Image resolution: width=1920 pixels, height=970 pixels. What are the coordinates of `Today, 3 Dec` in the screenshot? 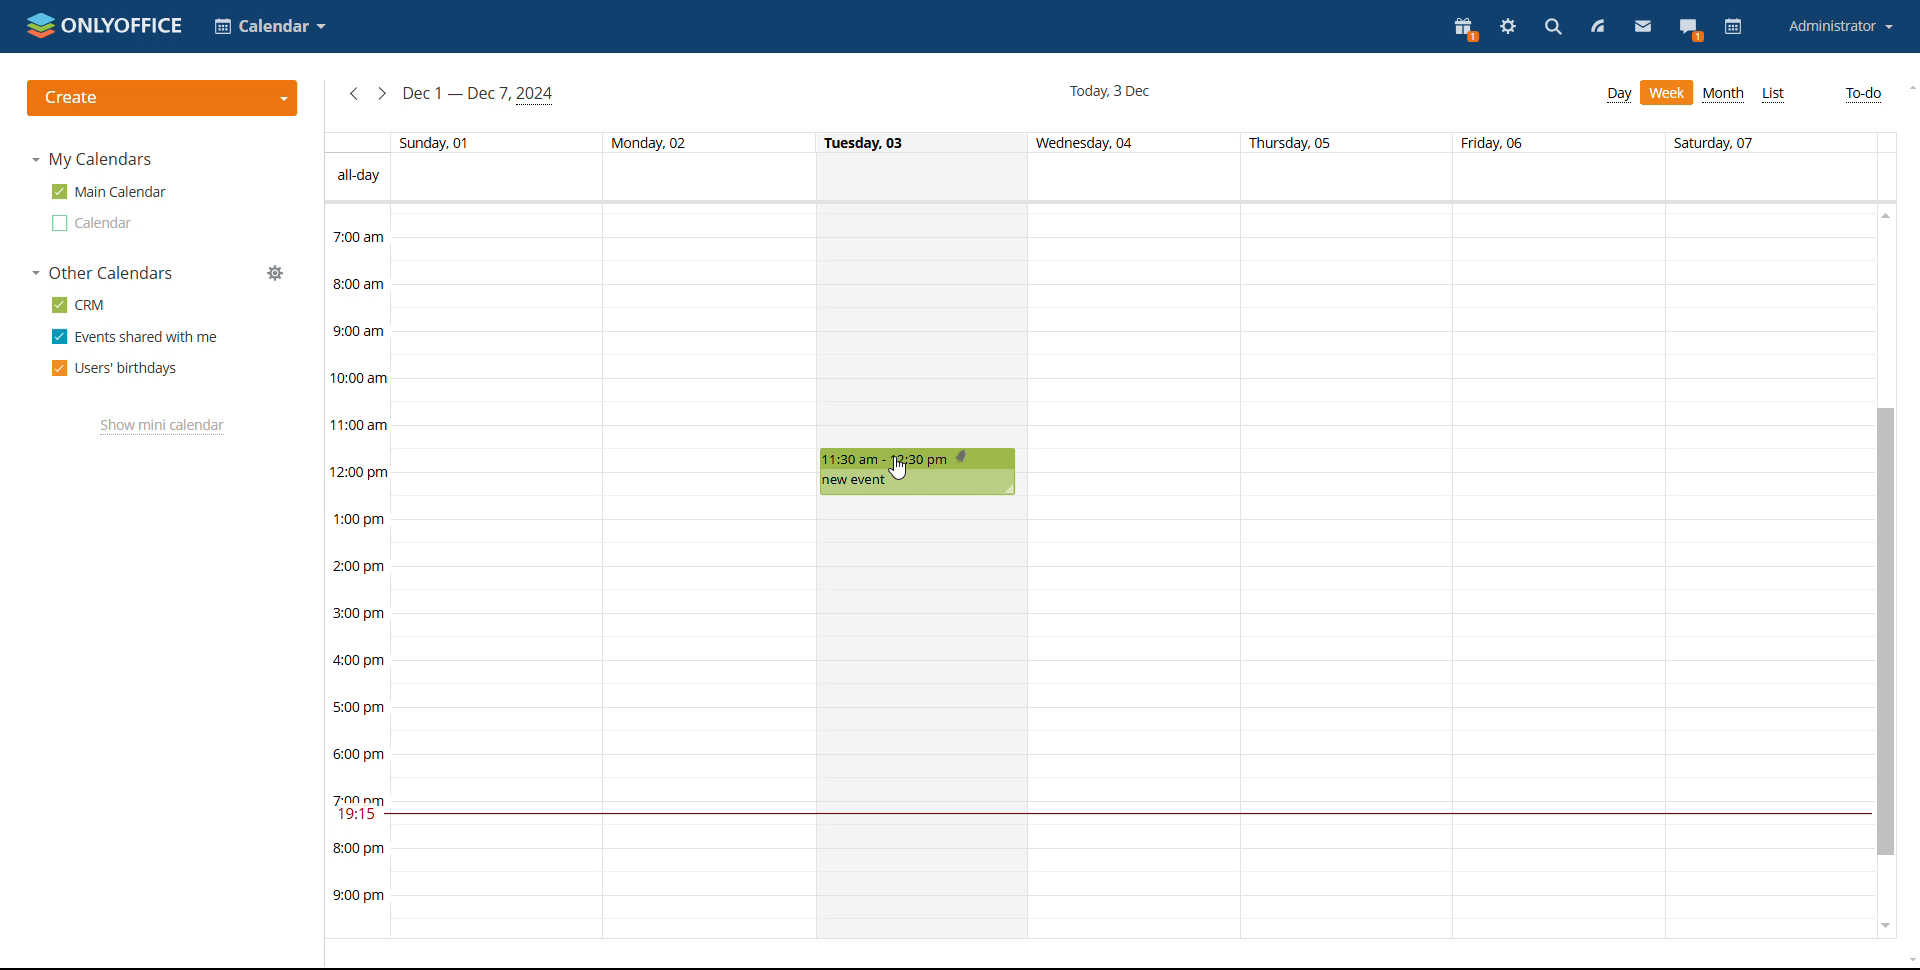 It's located at (1109, 90).